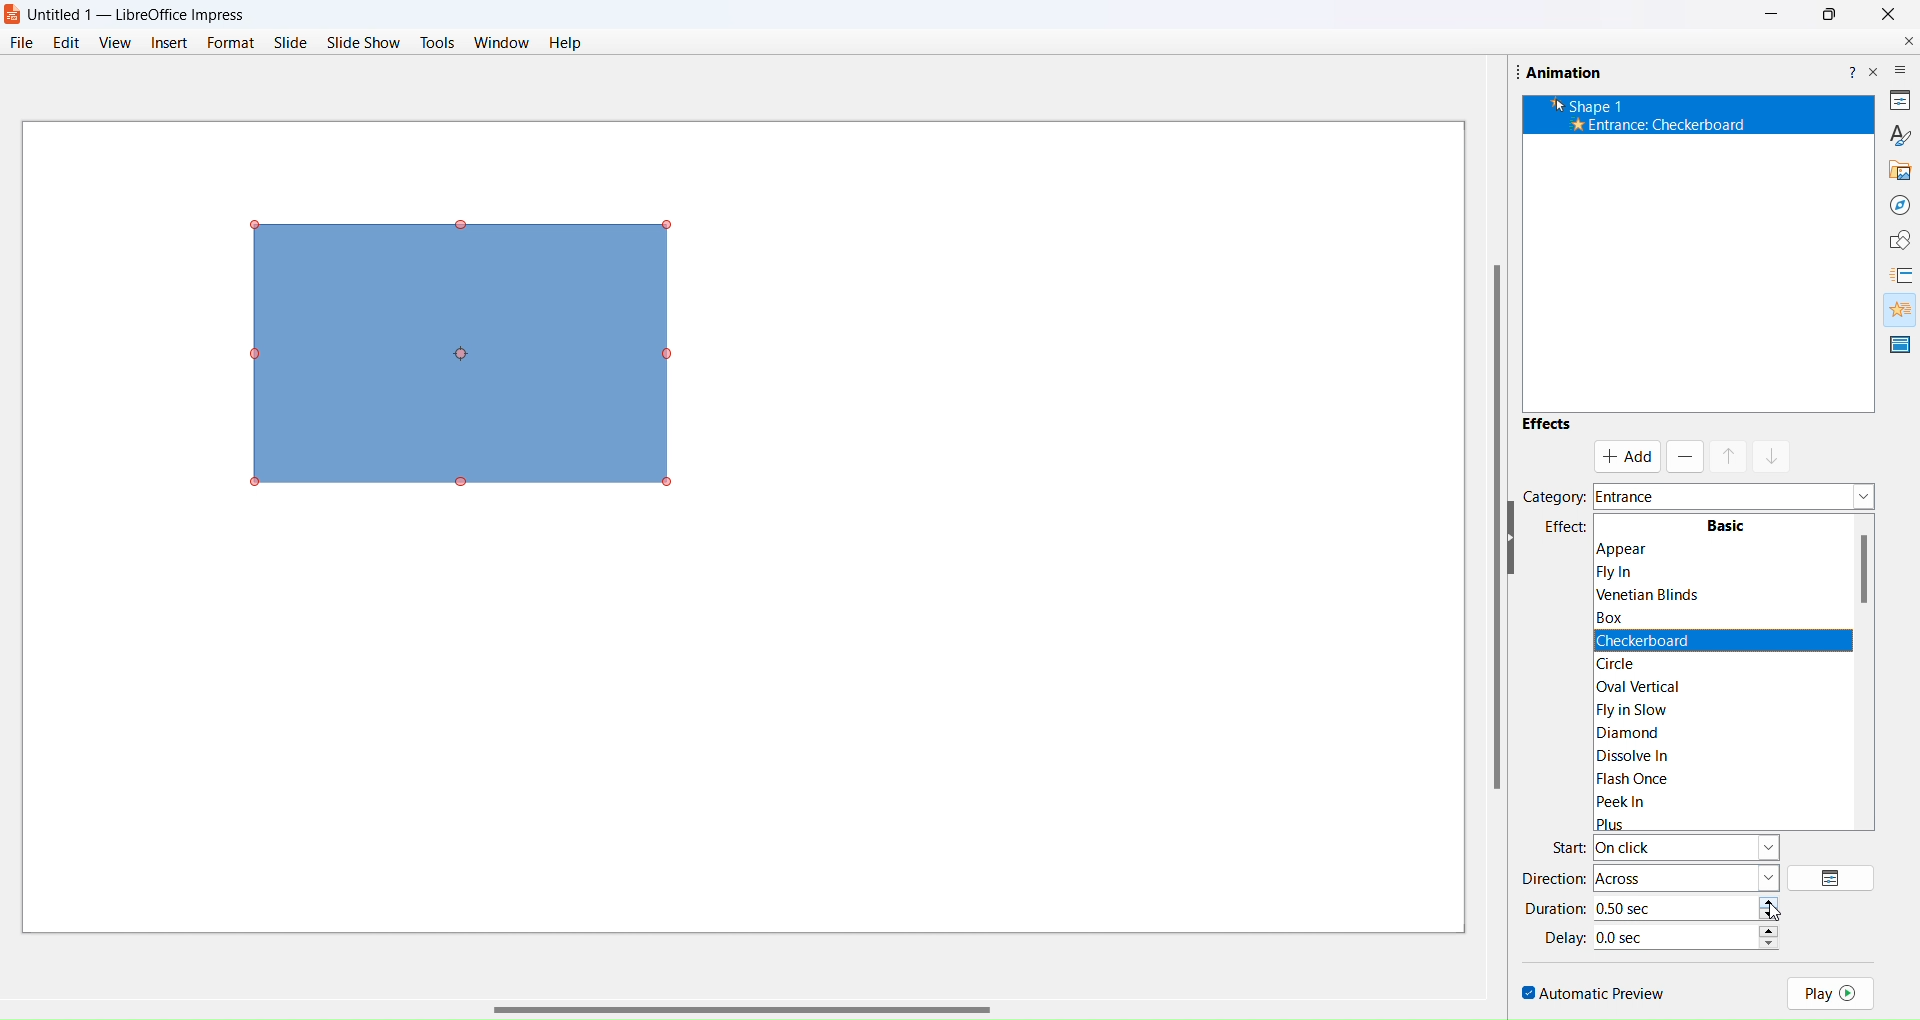 The height and width of the screenshot is (1020, 1920). What do you see at coordinates (1687, 877) in the screenshot?
I see `direction type` at bounding box center [1687, 877].